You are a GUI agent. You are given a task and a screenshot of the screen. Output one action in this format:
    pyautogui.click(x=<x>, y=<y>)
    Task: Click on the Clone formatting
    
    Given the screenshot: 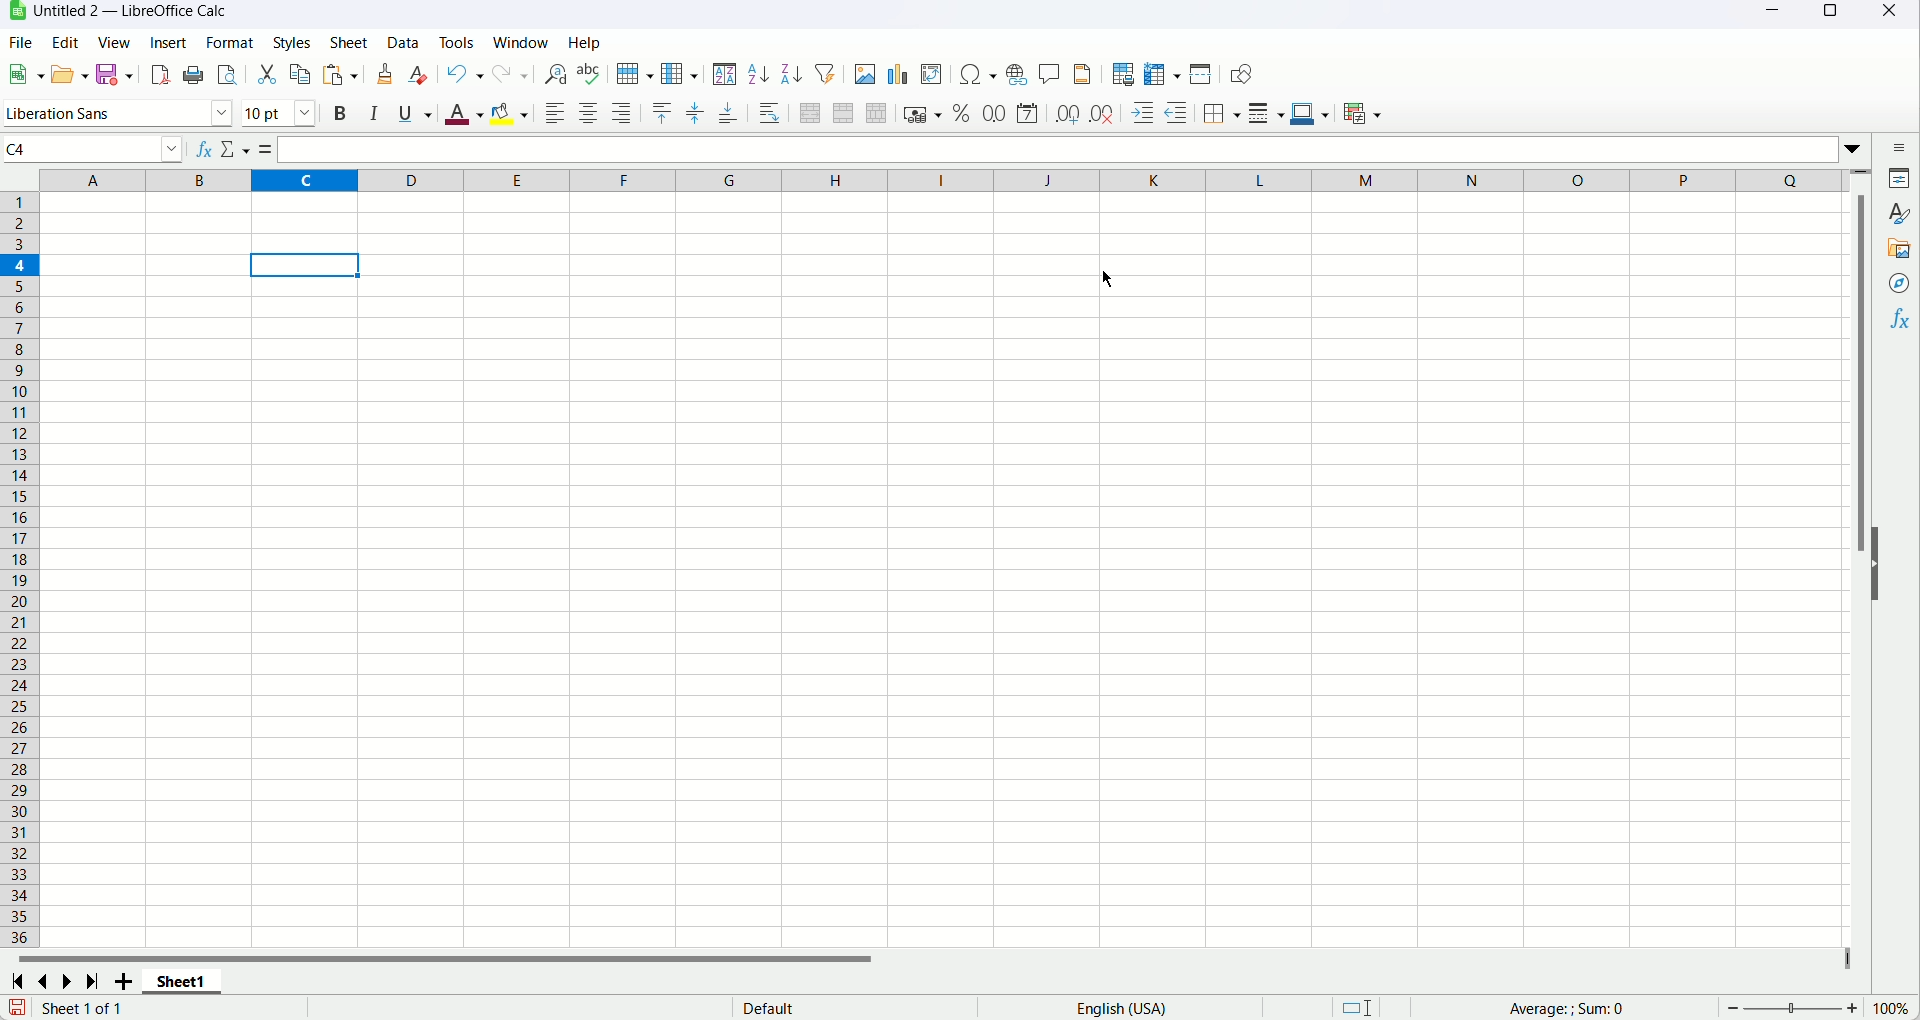 What is the action you would take?
    pyautogui.click(x=384, y=74)
    